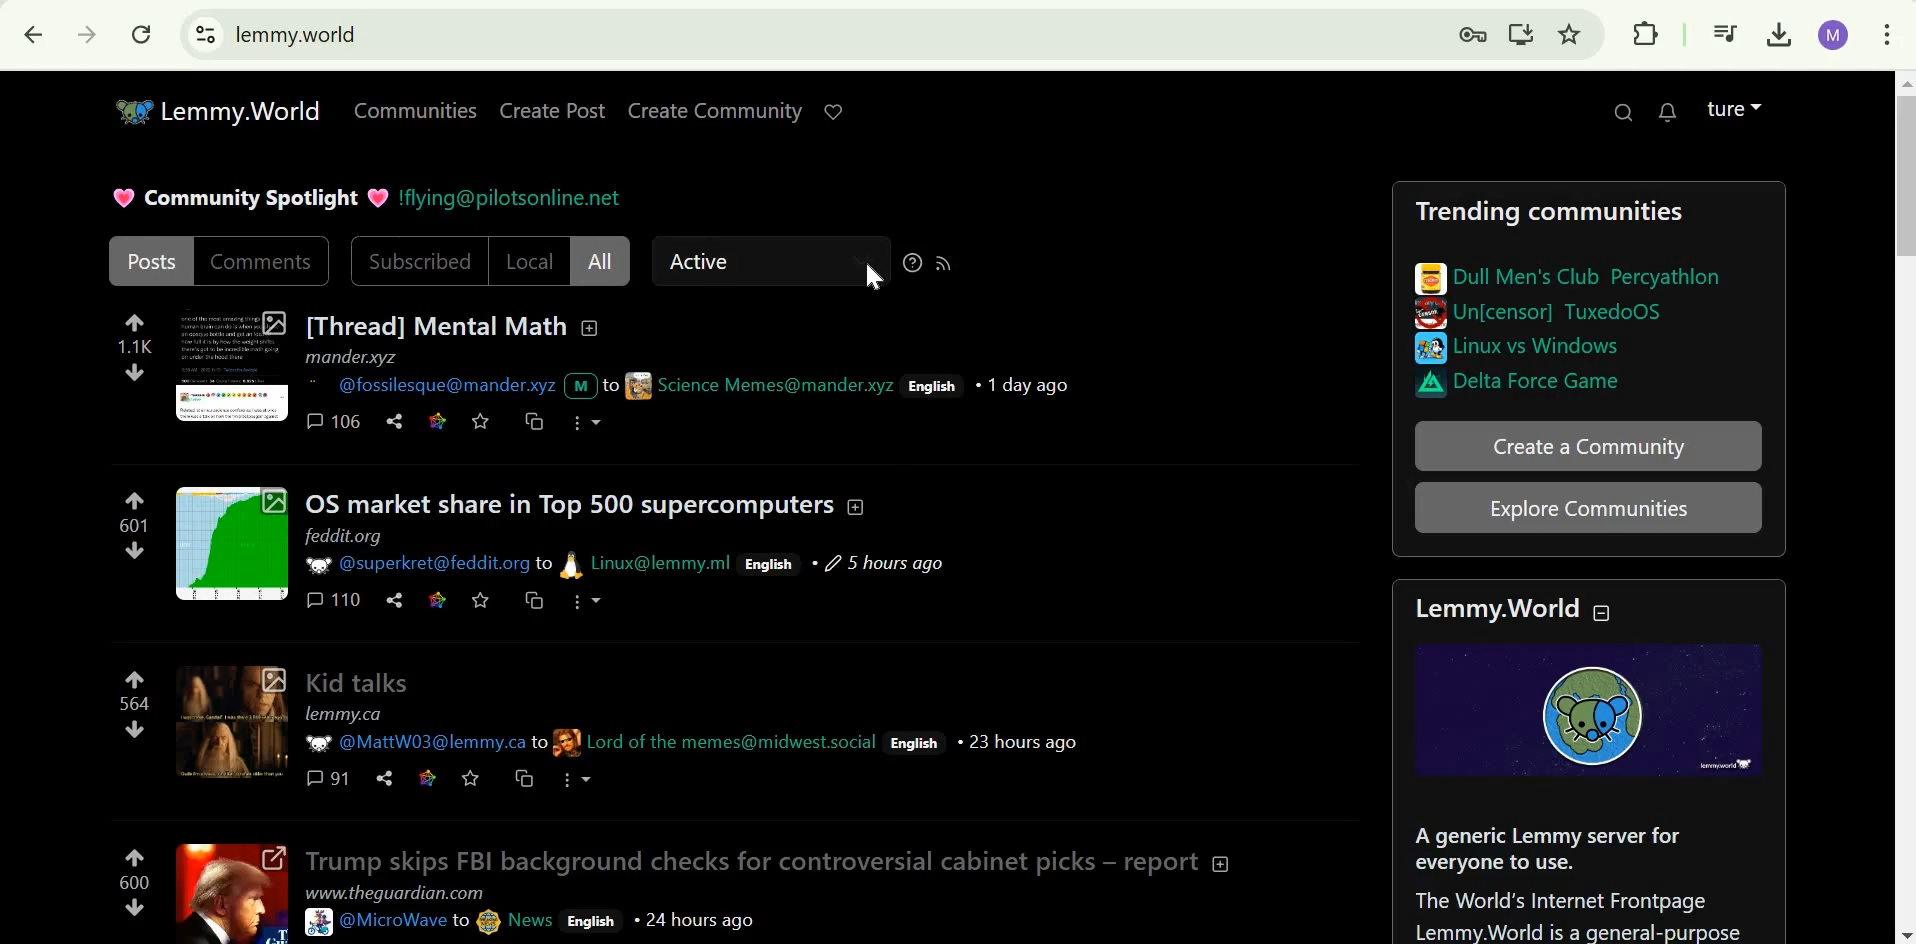  What do you see at coordinates (606, 384) in the screenshot?
I see `text and picture` at bounding box center [606, 384].